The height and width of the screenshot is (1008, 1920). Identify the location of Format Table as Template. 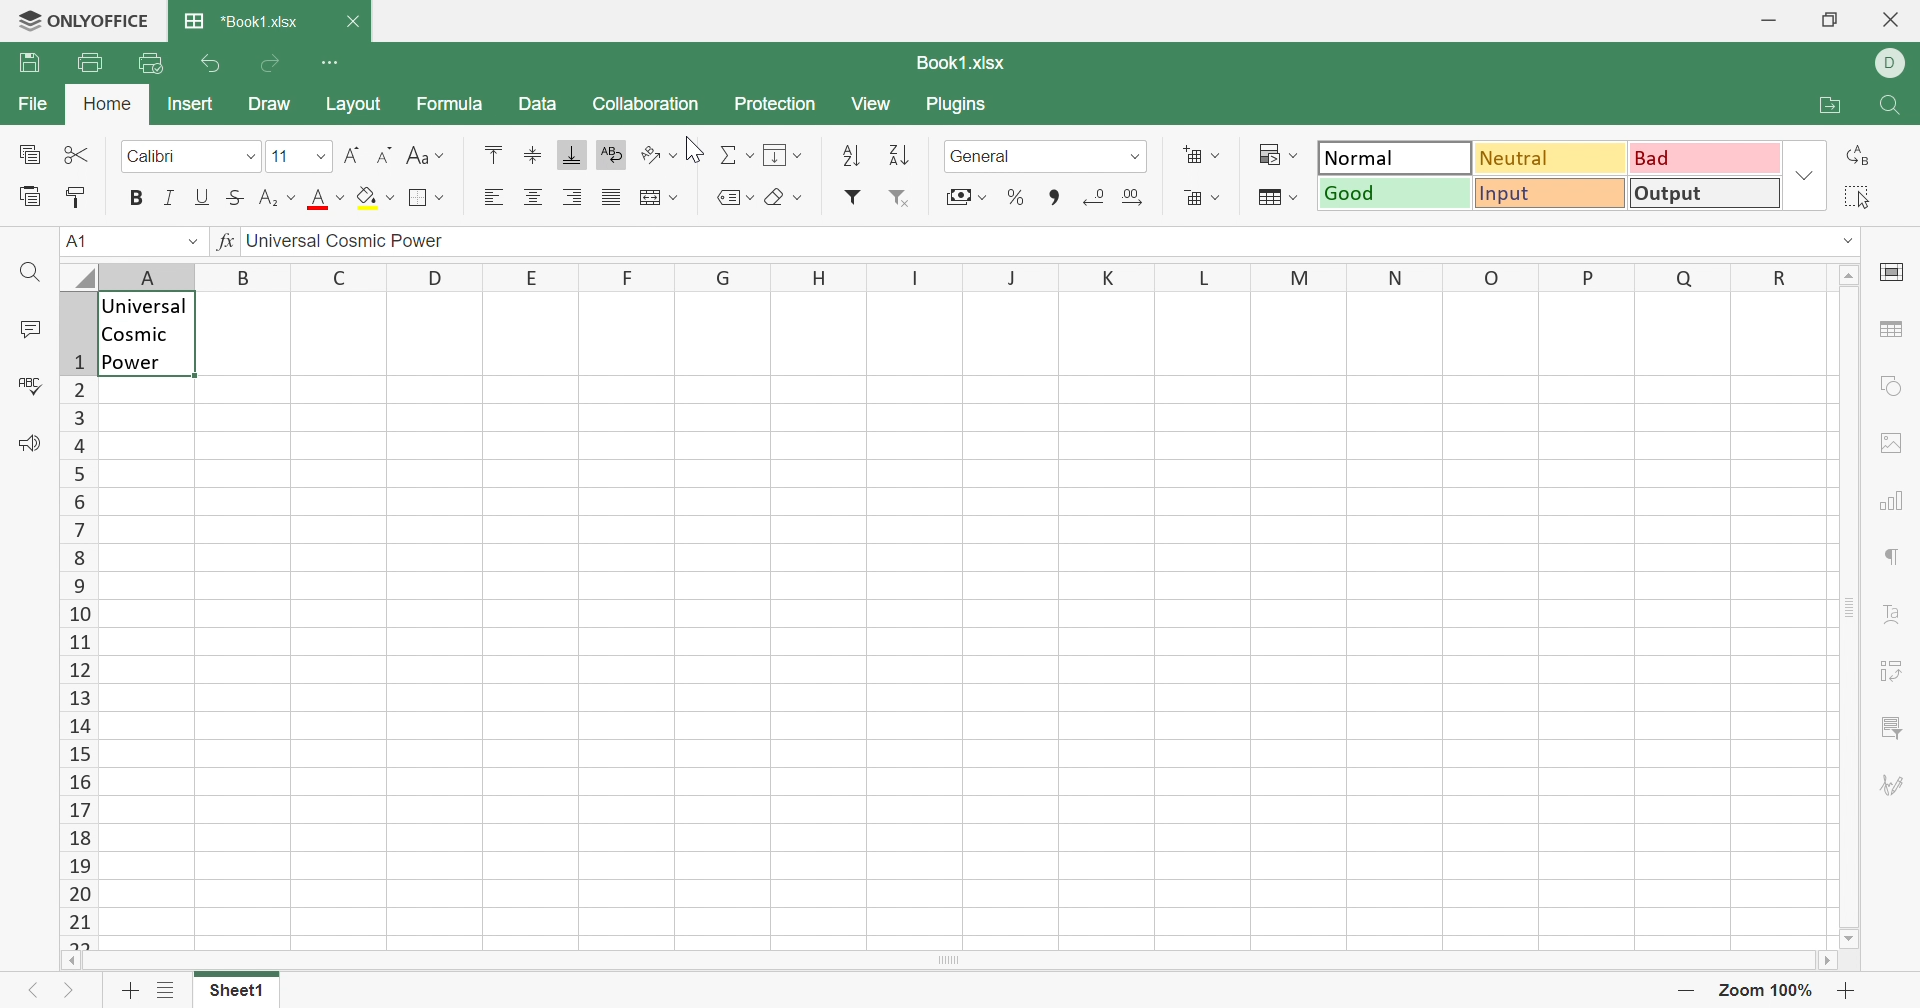
(1277, 198).